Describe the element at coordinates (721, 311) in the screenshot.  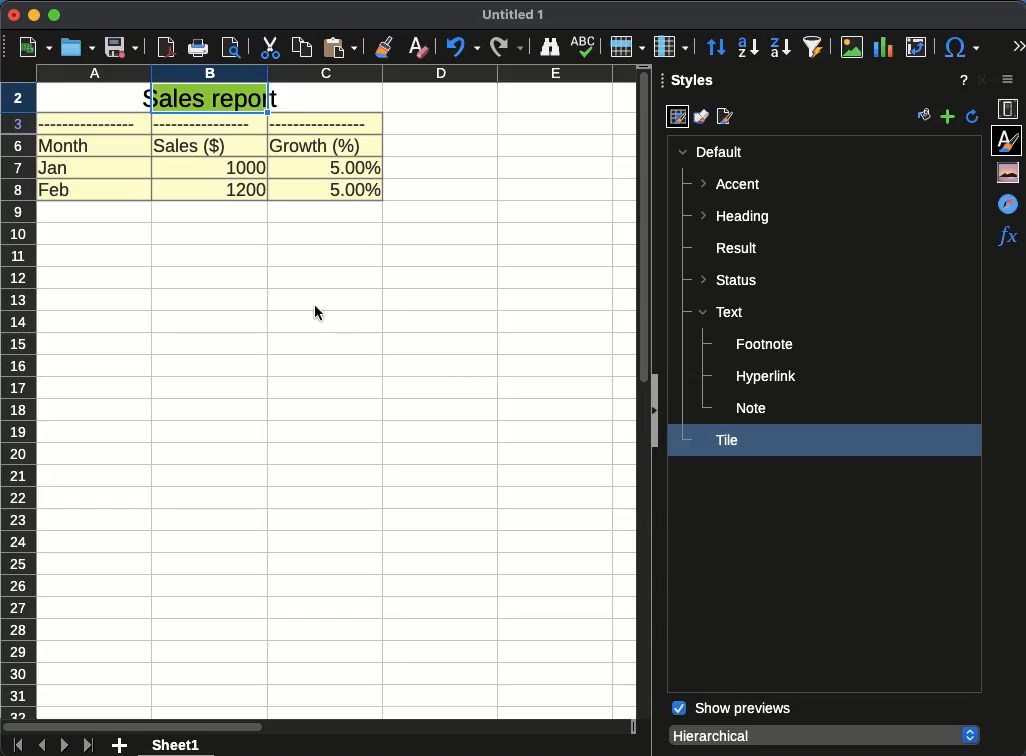
I see `text` at that location.